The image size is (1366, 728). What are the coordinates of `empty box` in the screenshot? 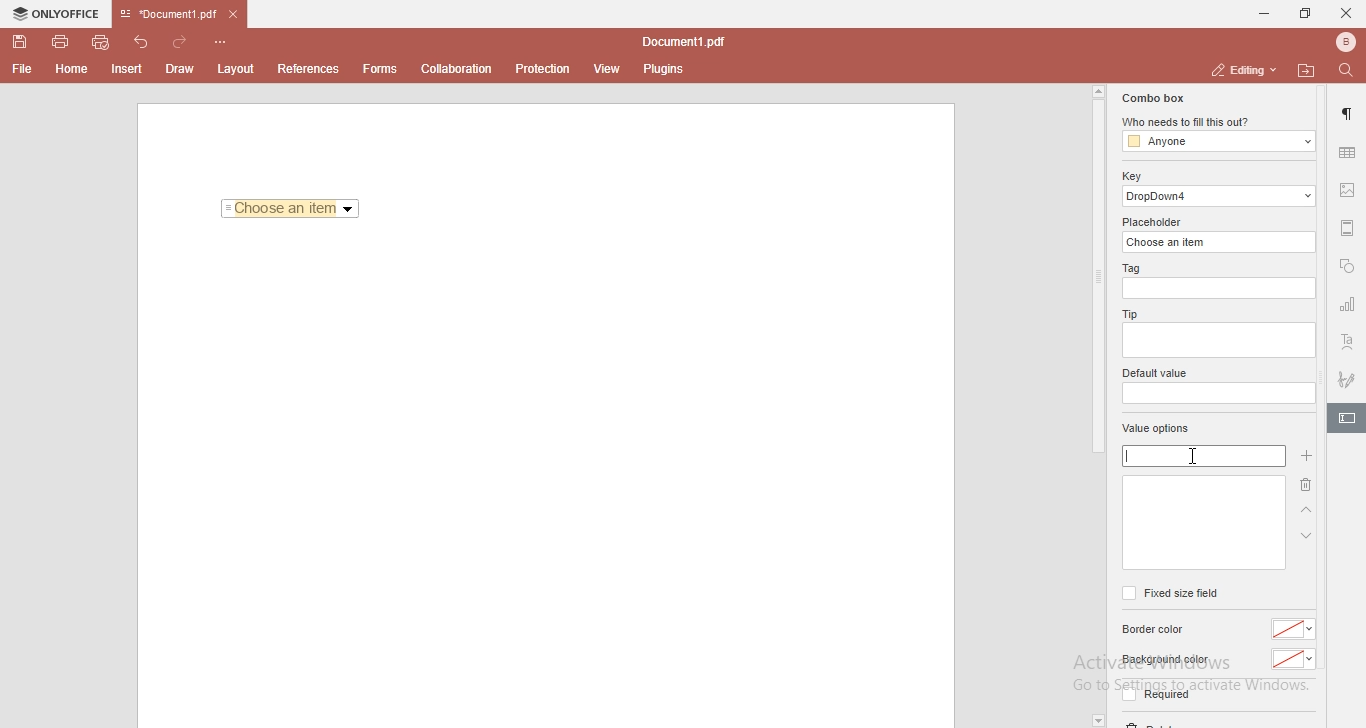 It's located at (1217, 394).